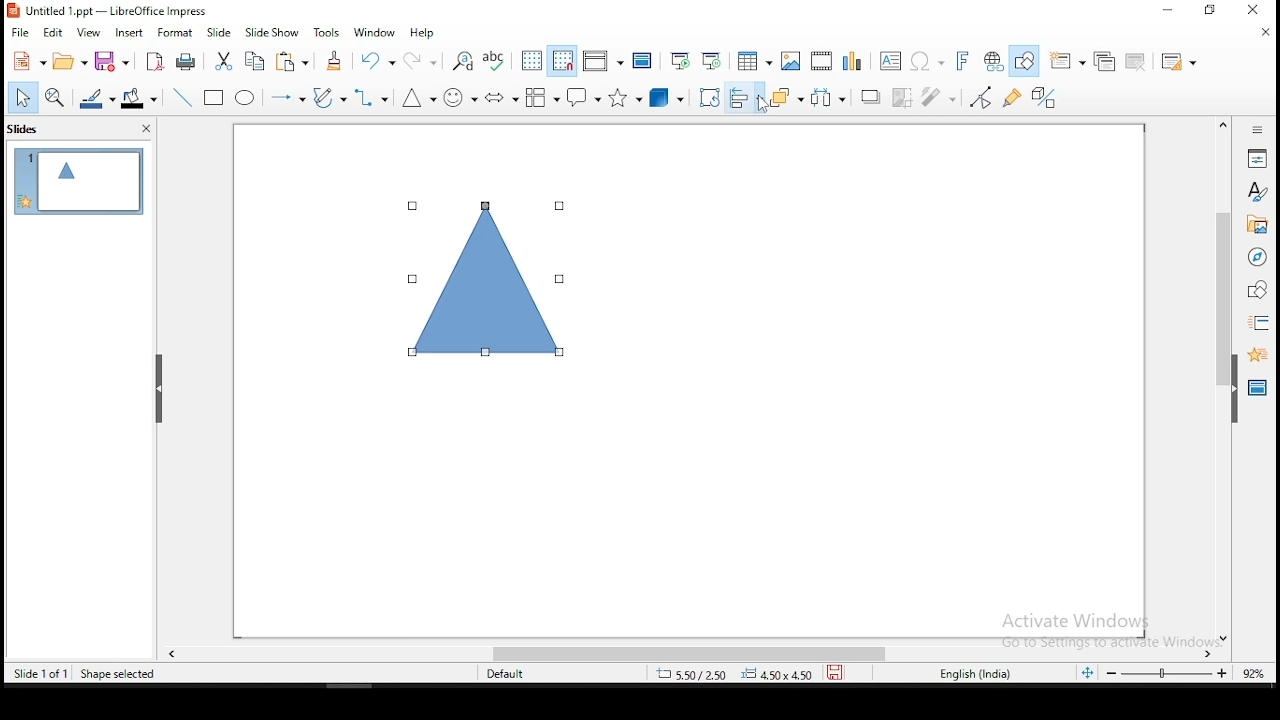  What do you see at coordinates (464, 60) in the screenshot?
I see `find and replace` at bounding box center [464, 60].